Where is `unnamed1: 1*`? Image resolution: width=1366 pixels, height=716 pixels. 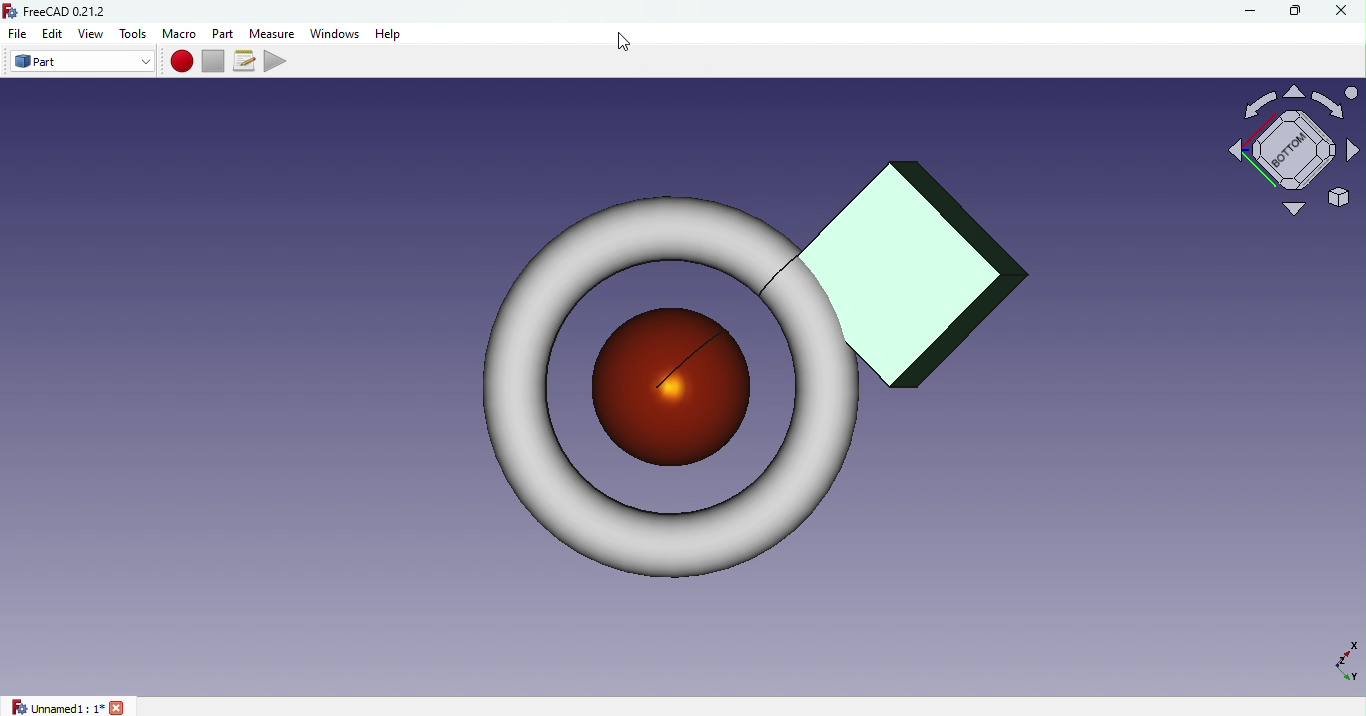 unnamed1: 1* is located at coordinates (67, 706).